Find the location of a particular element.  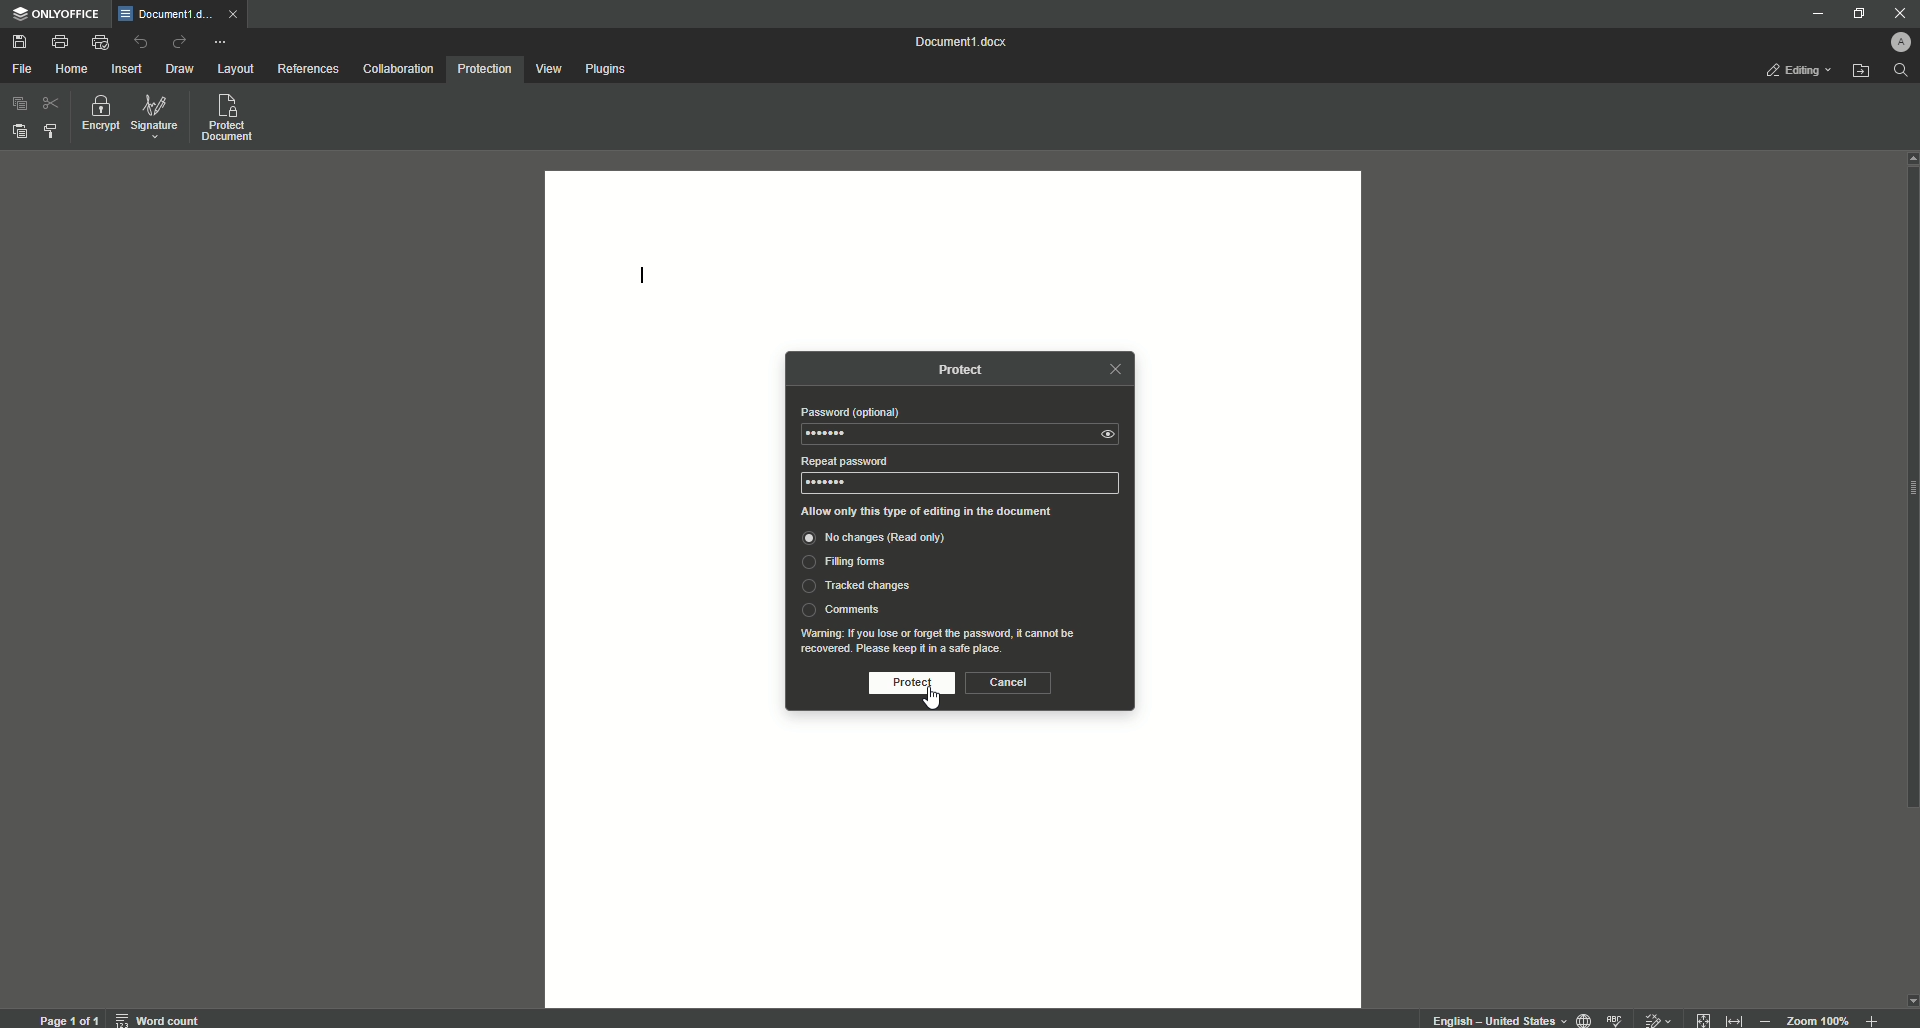

zoom 100% is located at coordinates (1820, 1017).